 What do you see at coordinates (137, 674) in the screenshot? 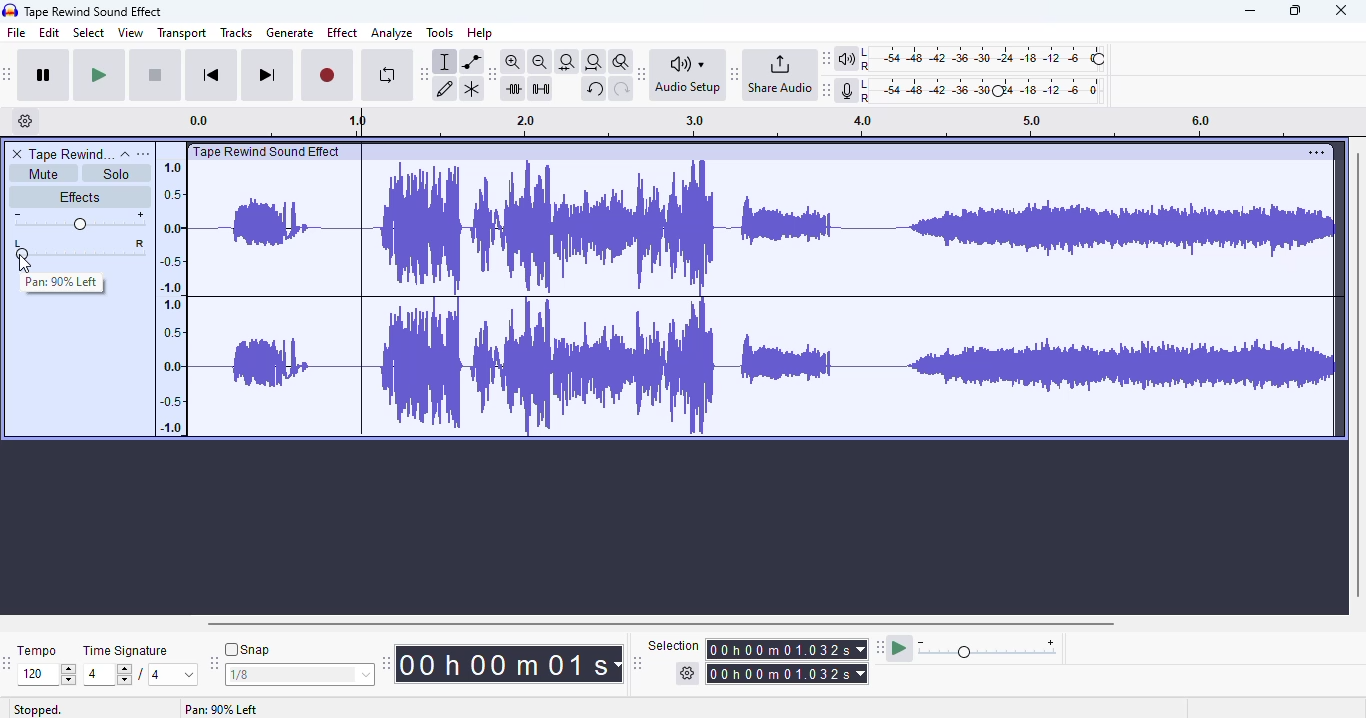
I see `4/4` at bounding box center [137, 674].